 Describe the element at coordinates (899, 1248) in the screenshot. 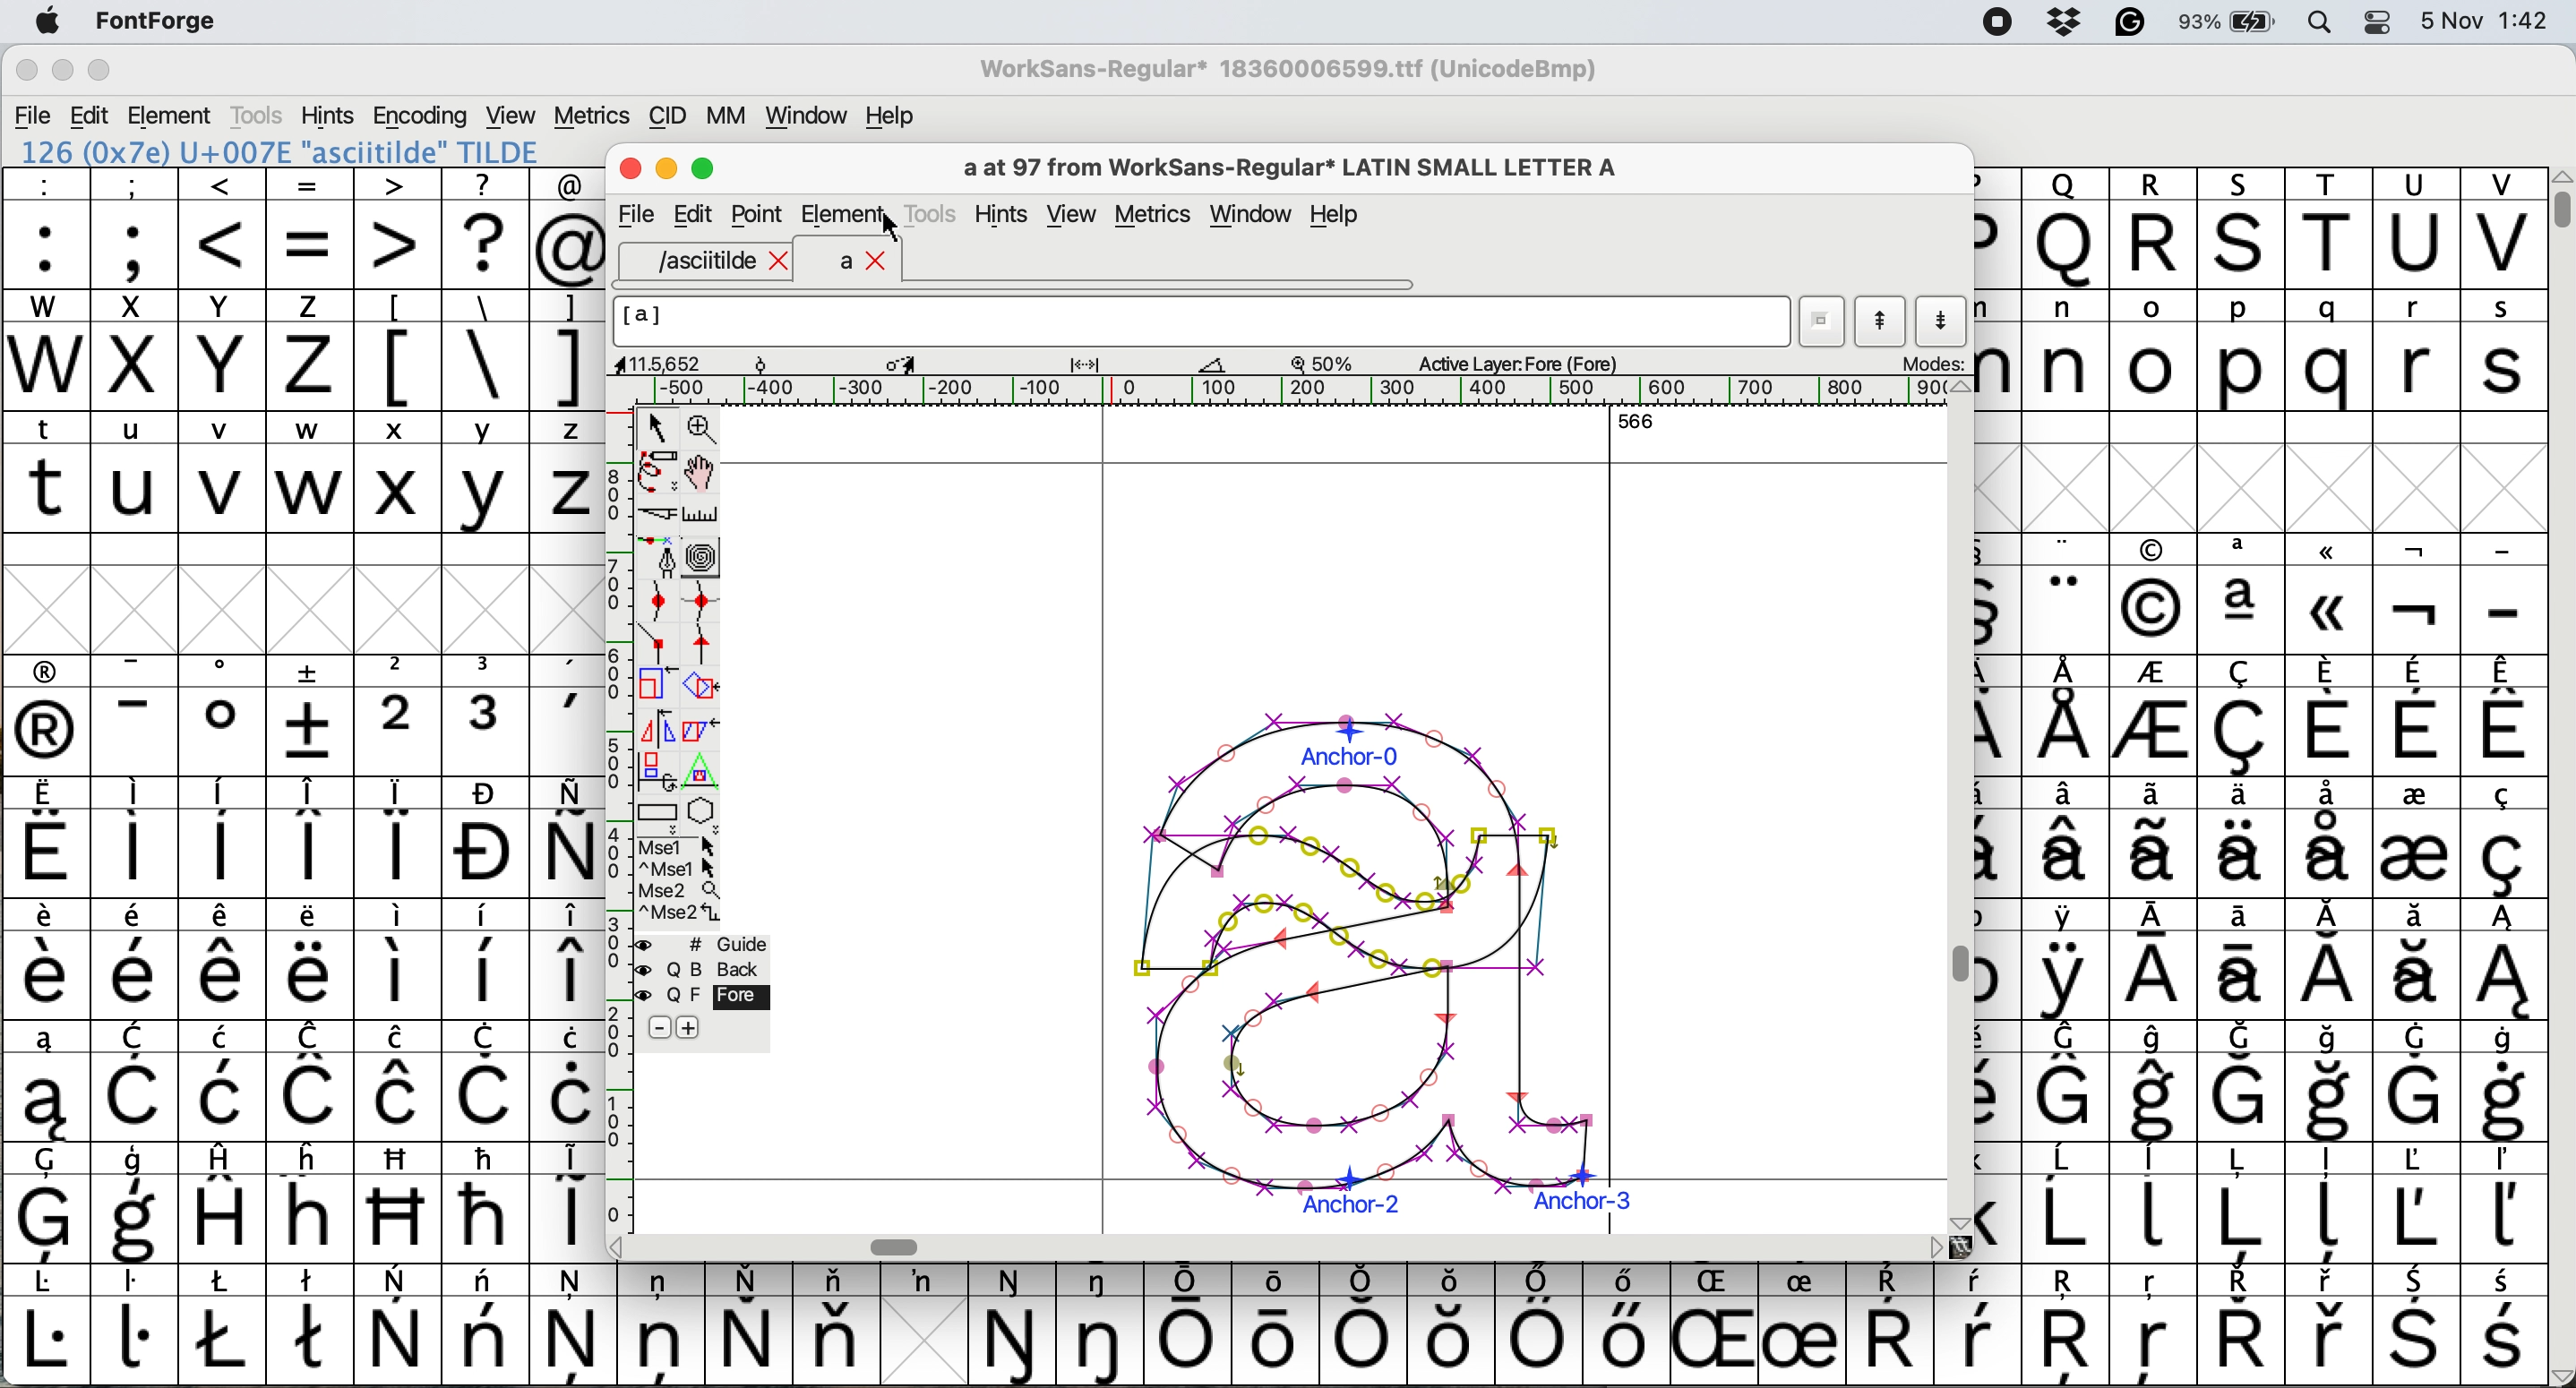

I see `Horizontal scroll bar` at that location.